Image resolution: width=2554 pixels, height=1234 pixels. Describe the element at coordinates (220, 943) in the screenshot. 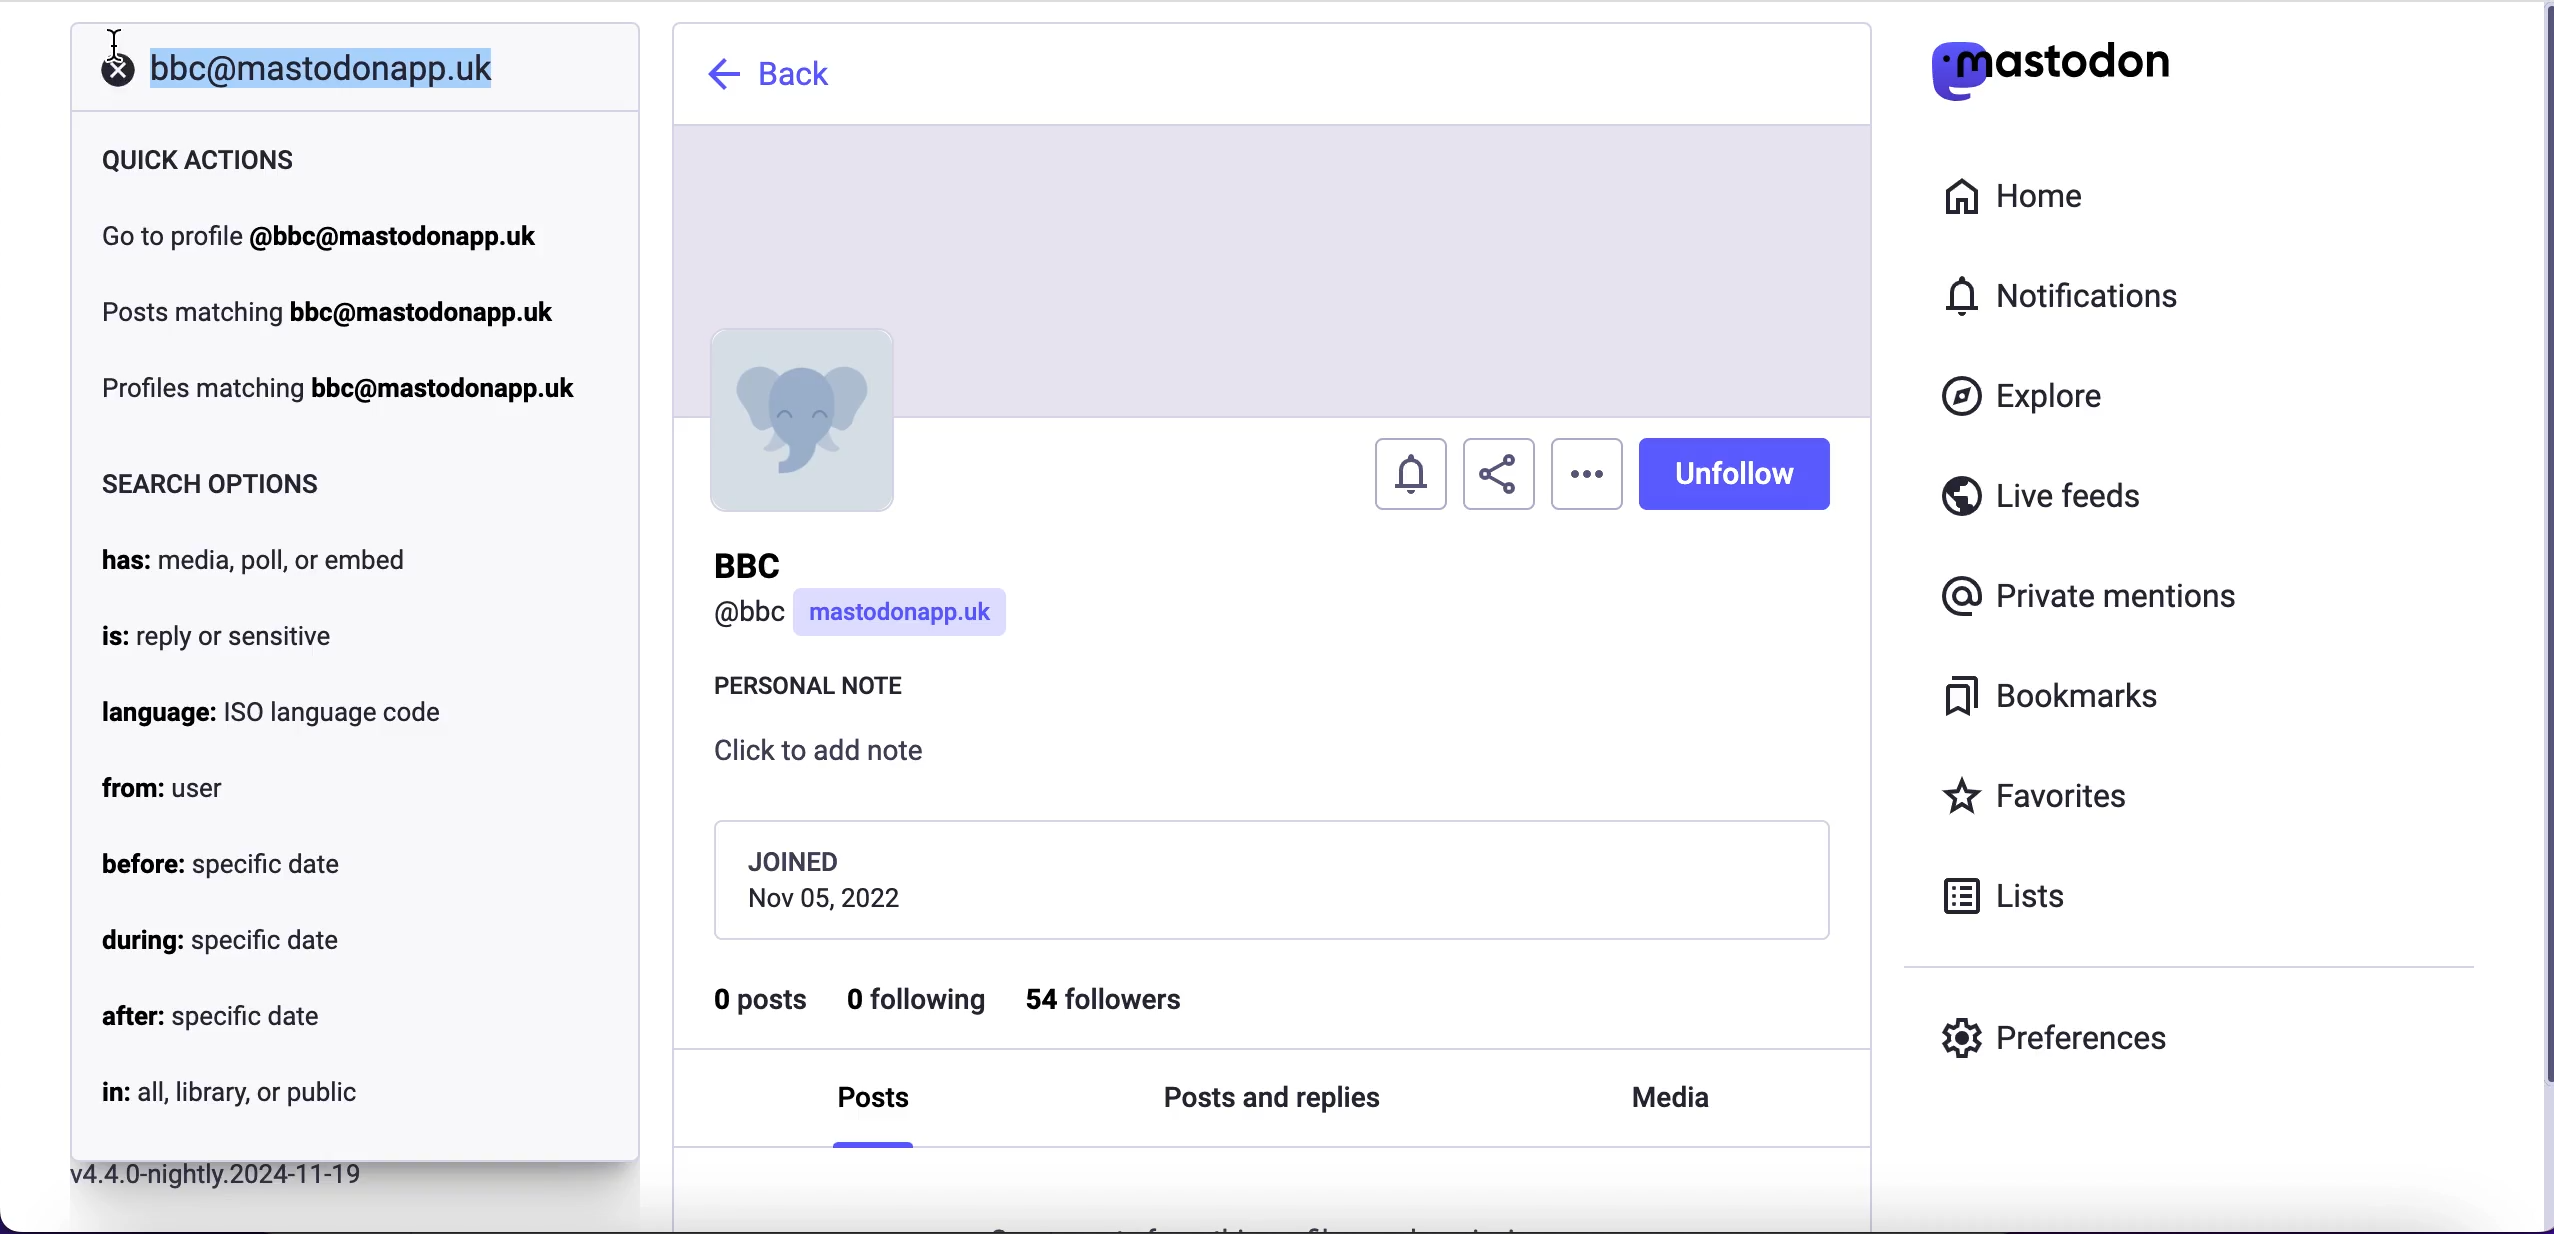

I see `during: specific date` at that location.